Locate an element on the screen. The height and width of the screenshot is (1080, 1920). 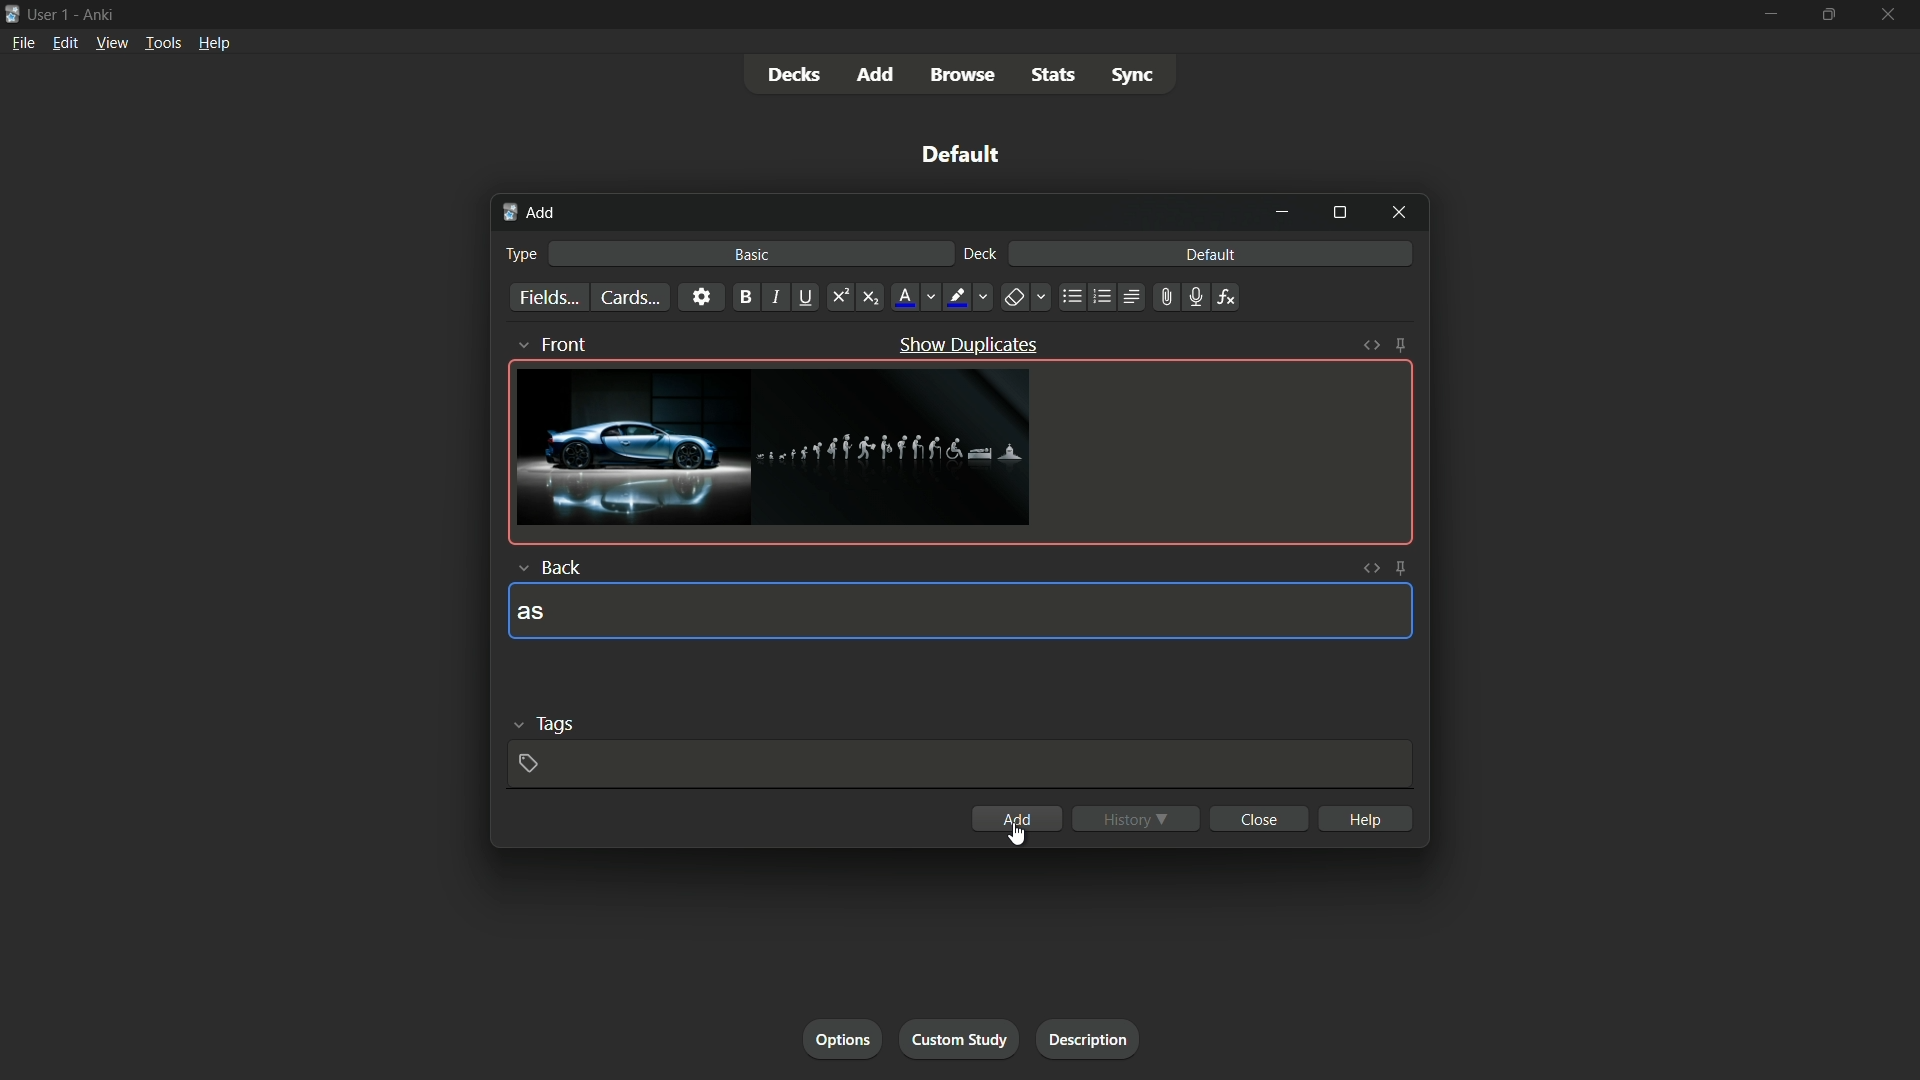
app name is located at coordinates (101, 12).